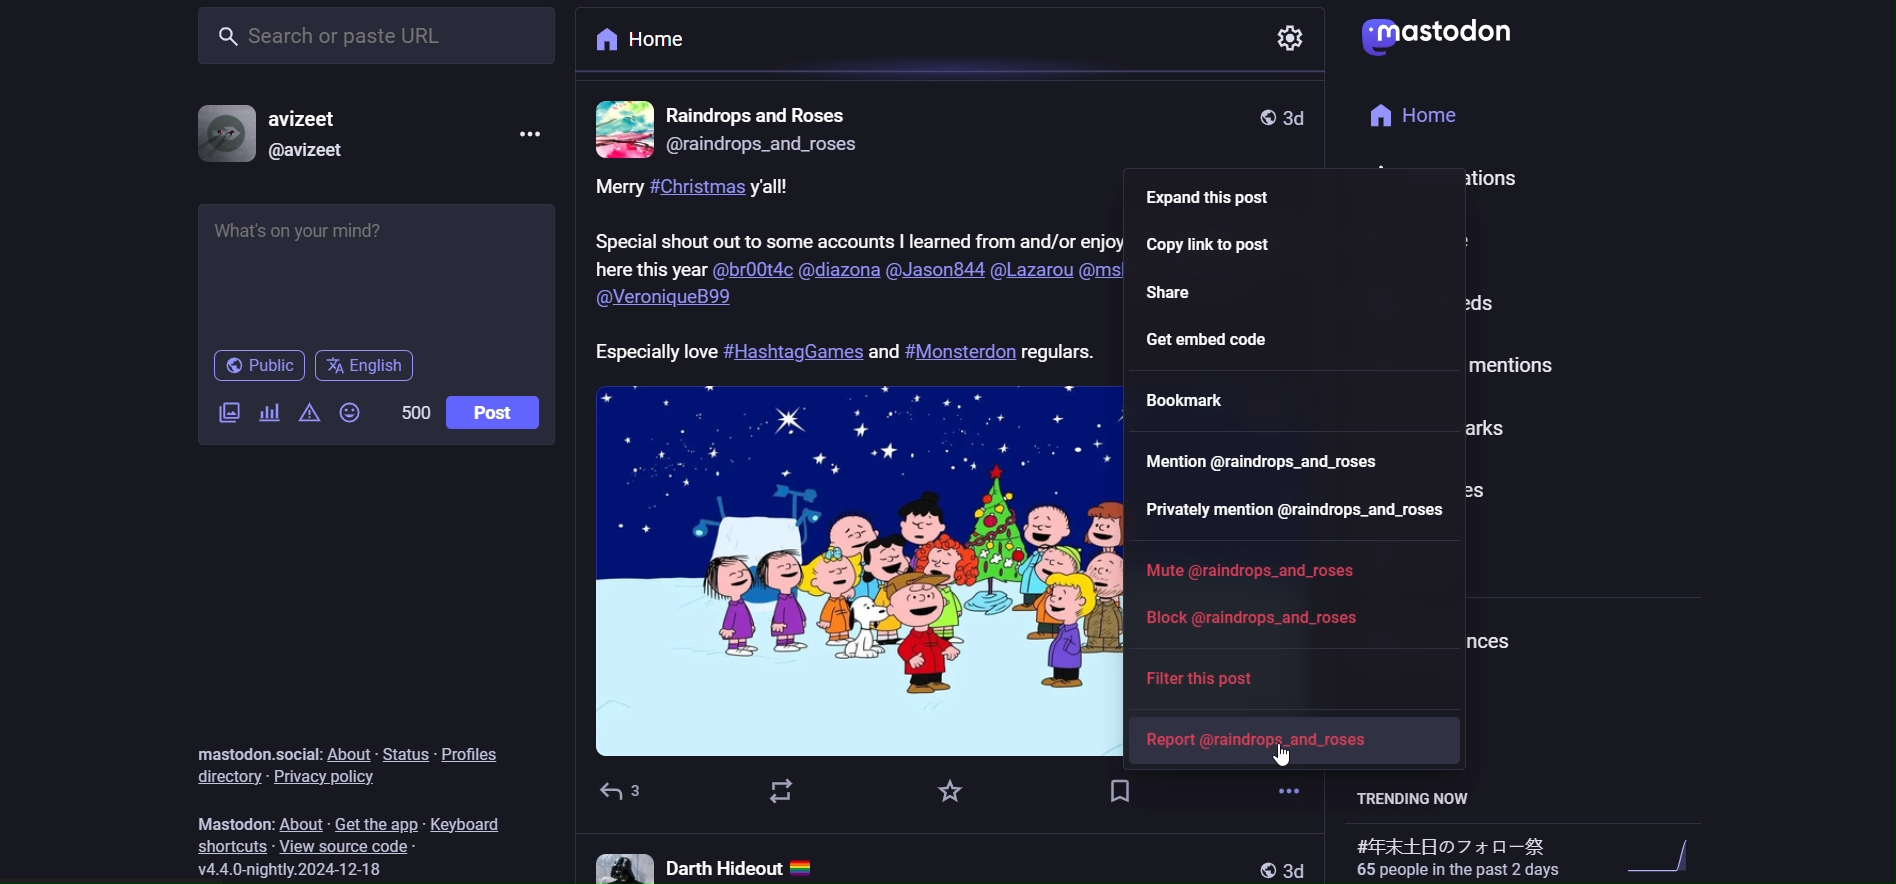  What do you see at coordinates (844, 570) in the screenshot?
I see `image` at bounding box center [844, 570].